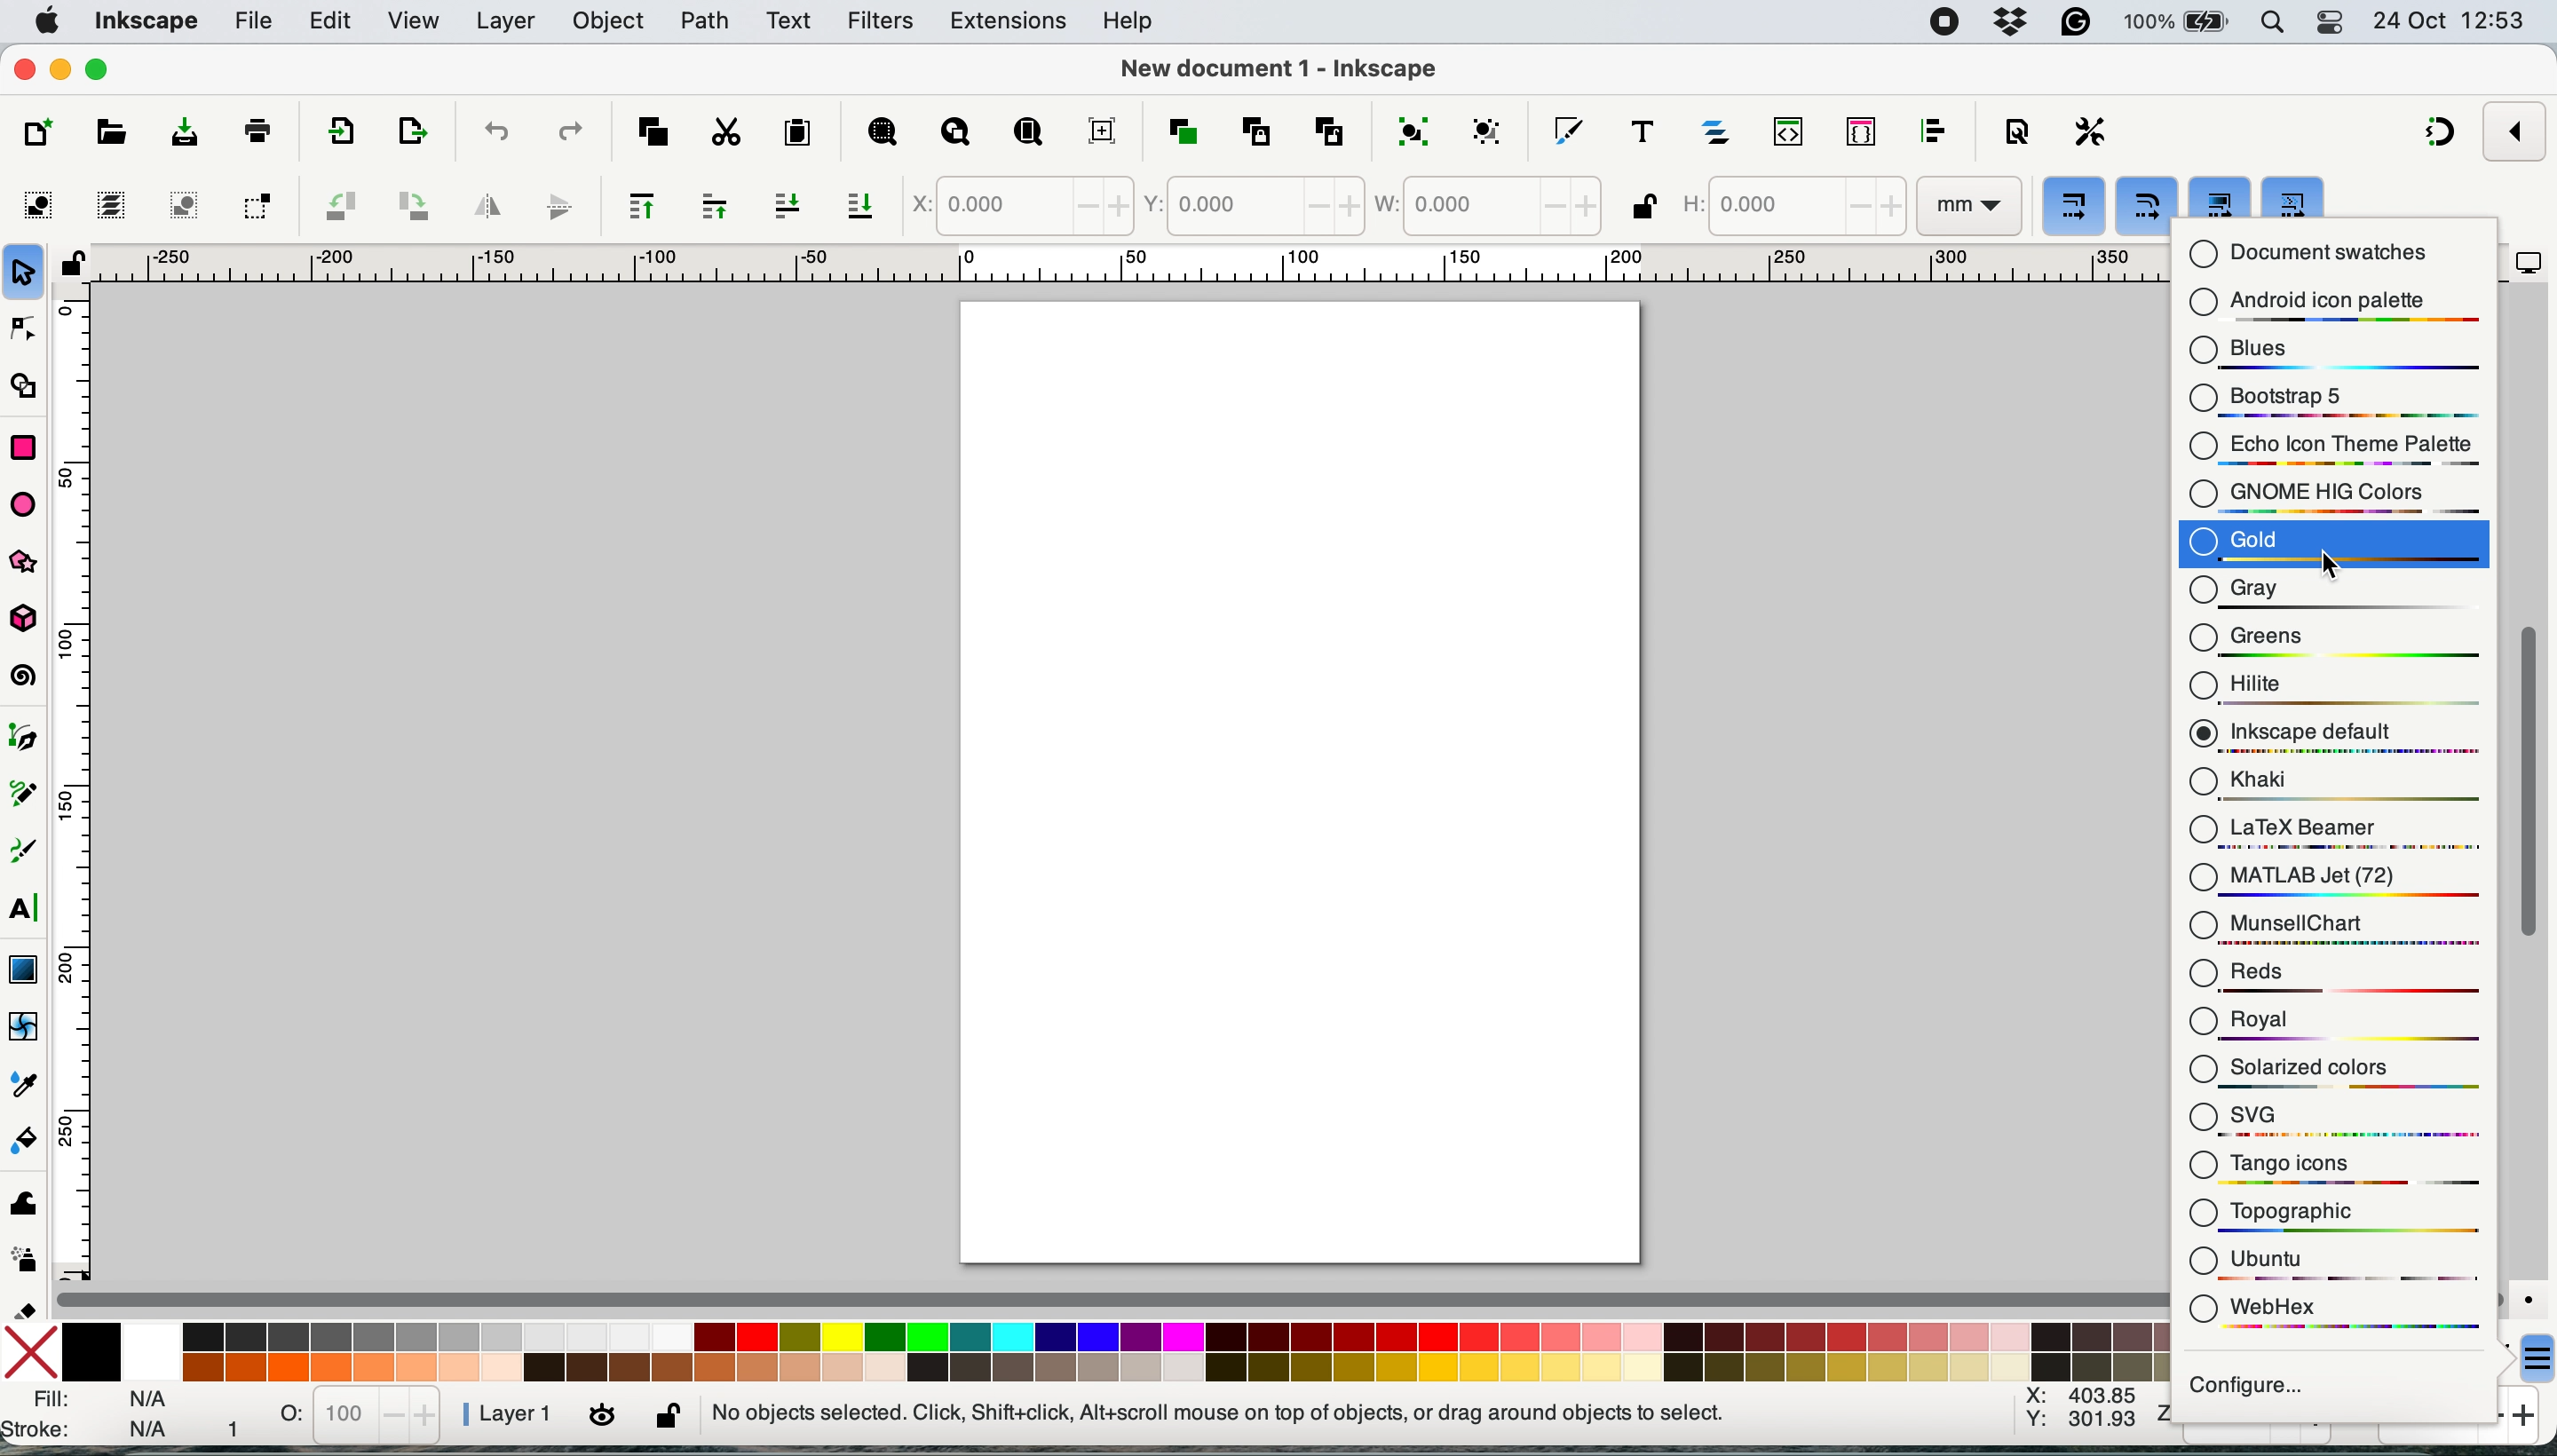 This screenshot has width=2557, height=1456. I want to click on spray tool, so click(25, 1256).